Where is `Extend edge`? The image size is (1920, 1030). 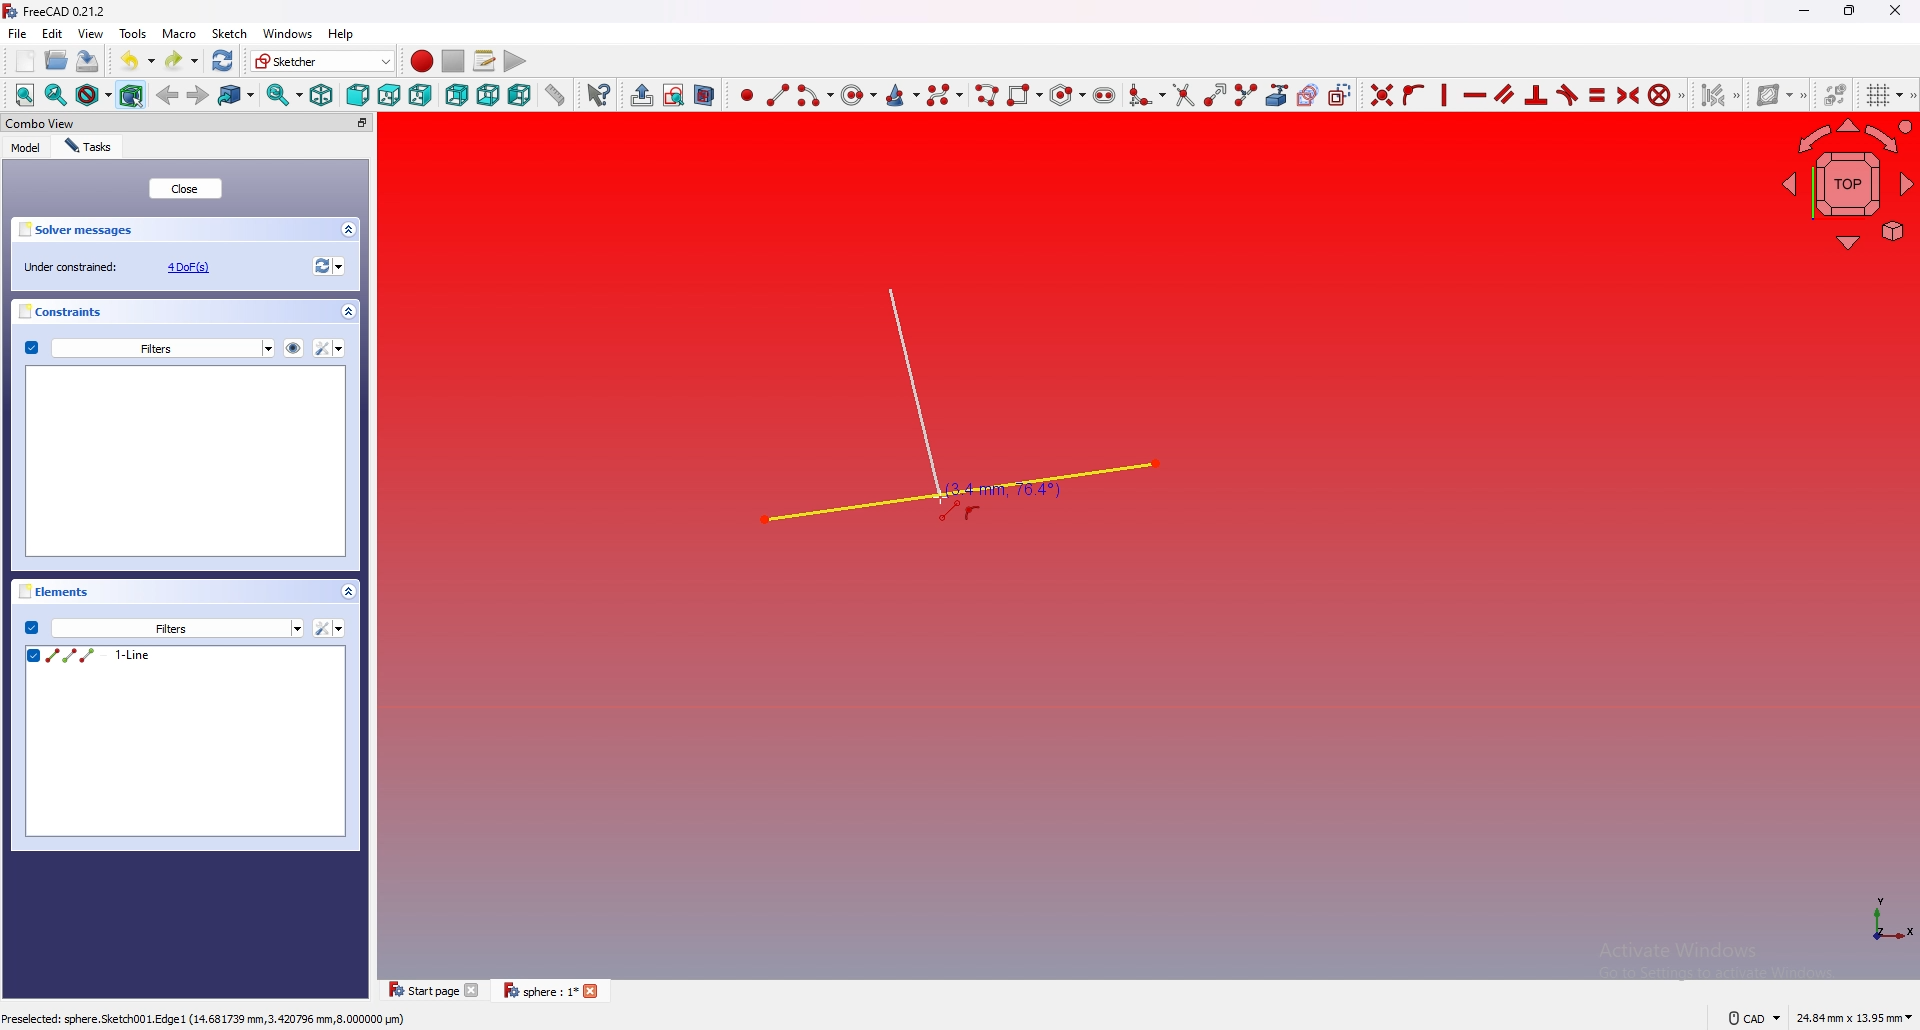 Extend edge is located at coordinates (1213, 94).